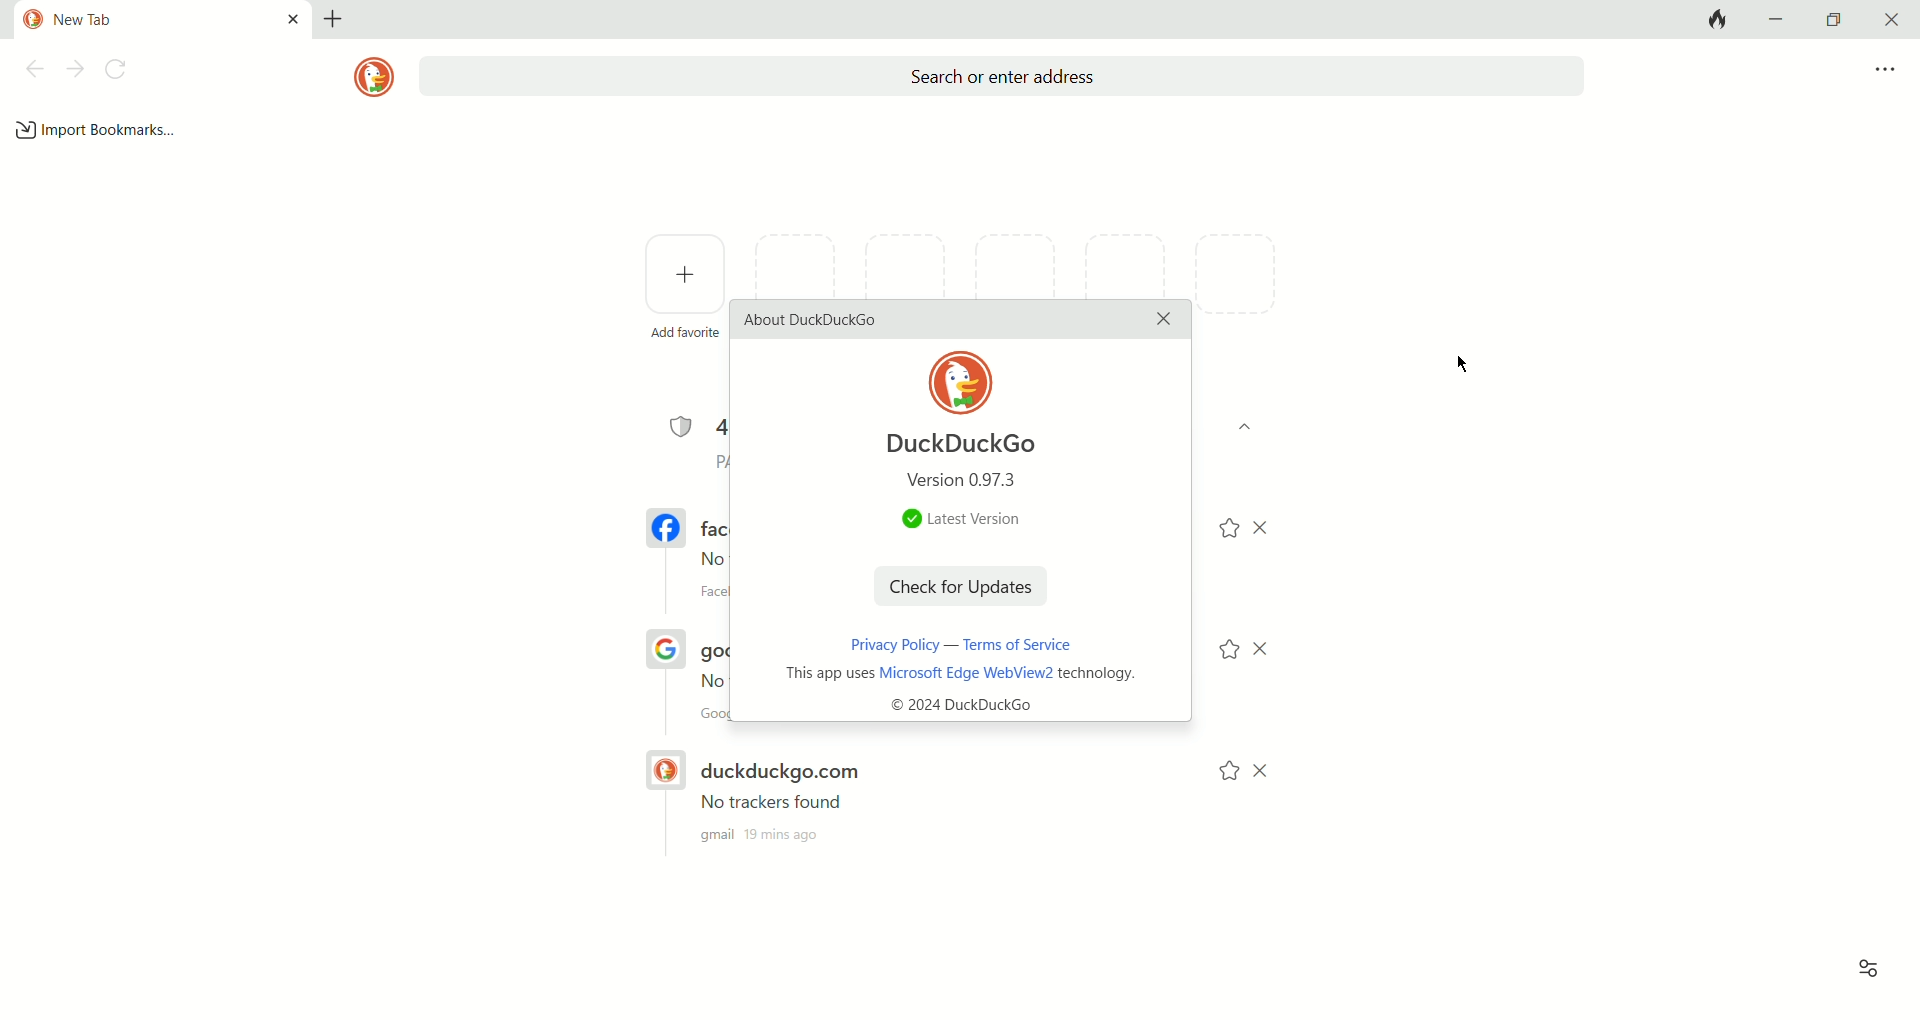 The height and width of the screenshot is (1020, 1920). I want to click on refresh, so click(117, 69).